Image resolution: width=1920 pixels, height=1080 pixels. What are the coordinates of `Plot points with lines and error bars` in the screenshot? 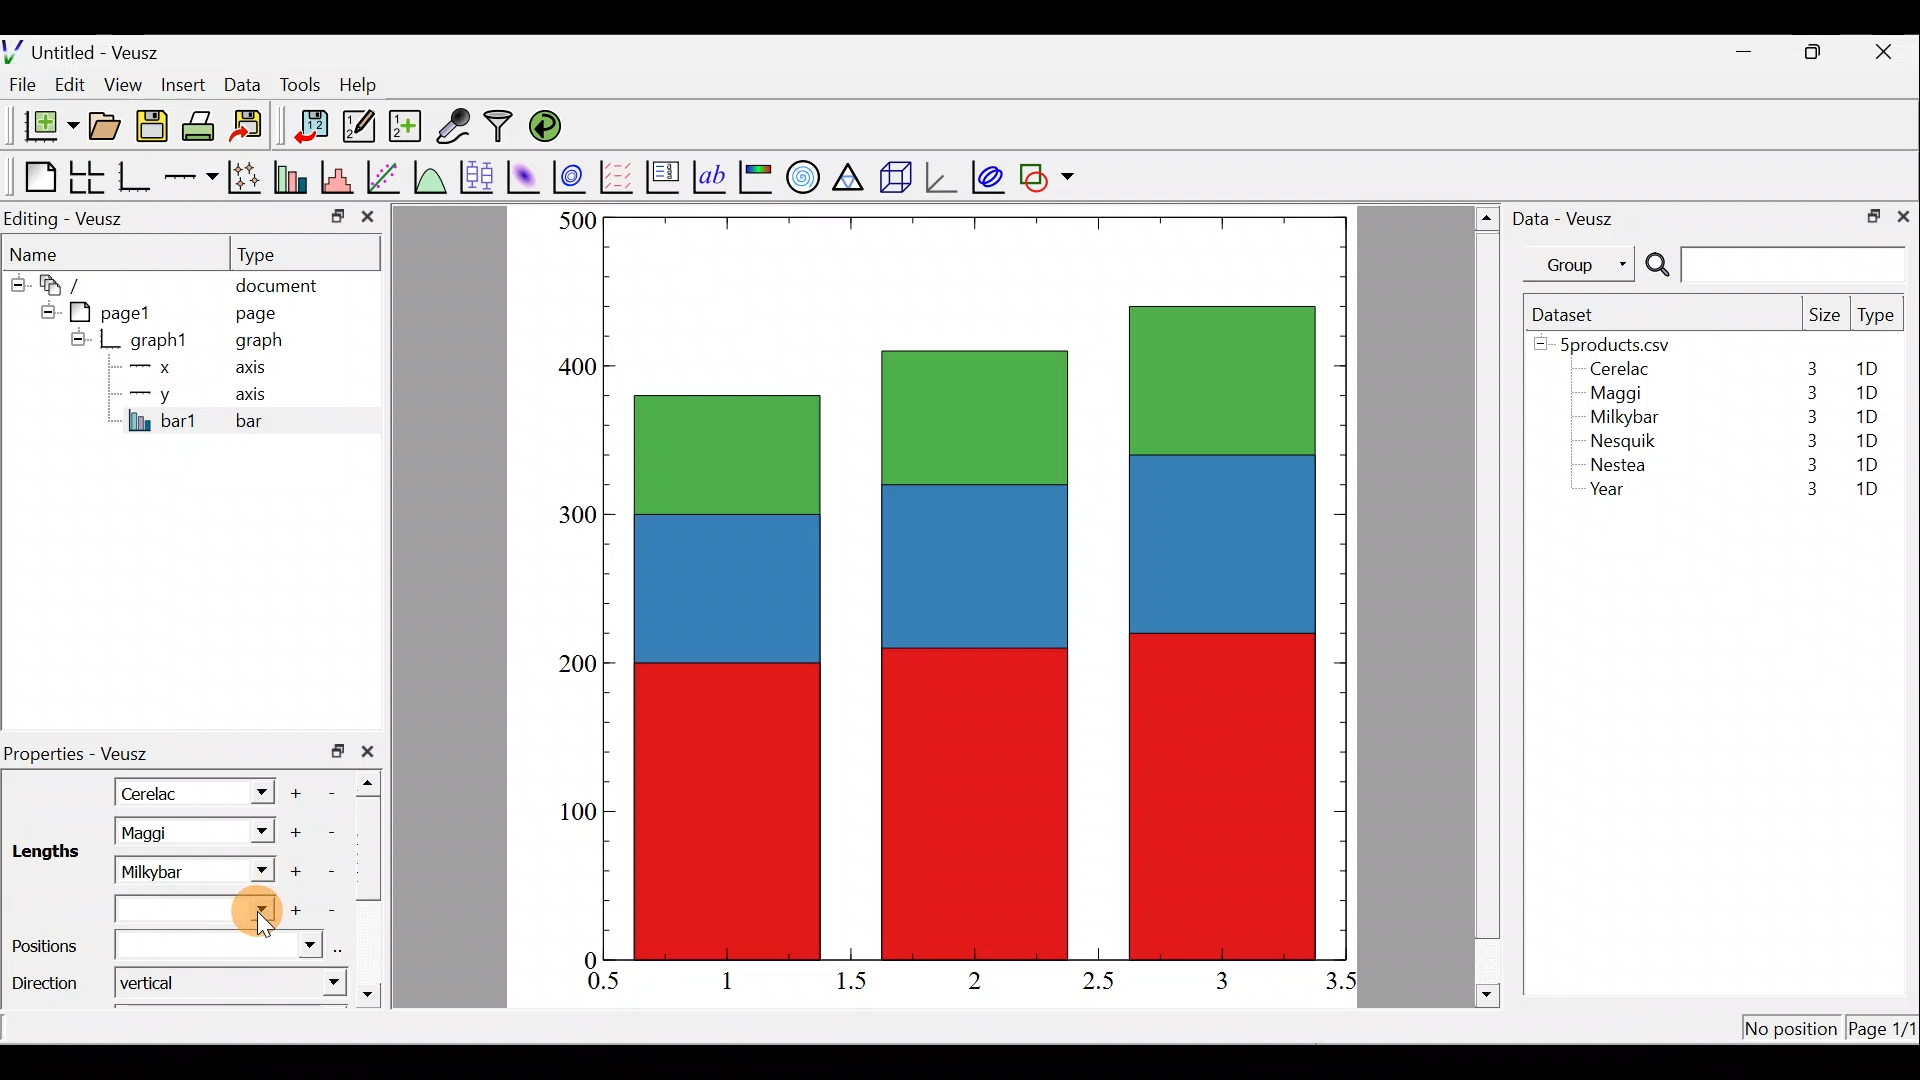 It's located at (248, 178).